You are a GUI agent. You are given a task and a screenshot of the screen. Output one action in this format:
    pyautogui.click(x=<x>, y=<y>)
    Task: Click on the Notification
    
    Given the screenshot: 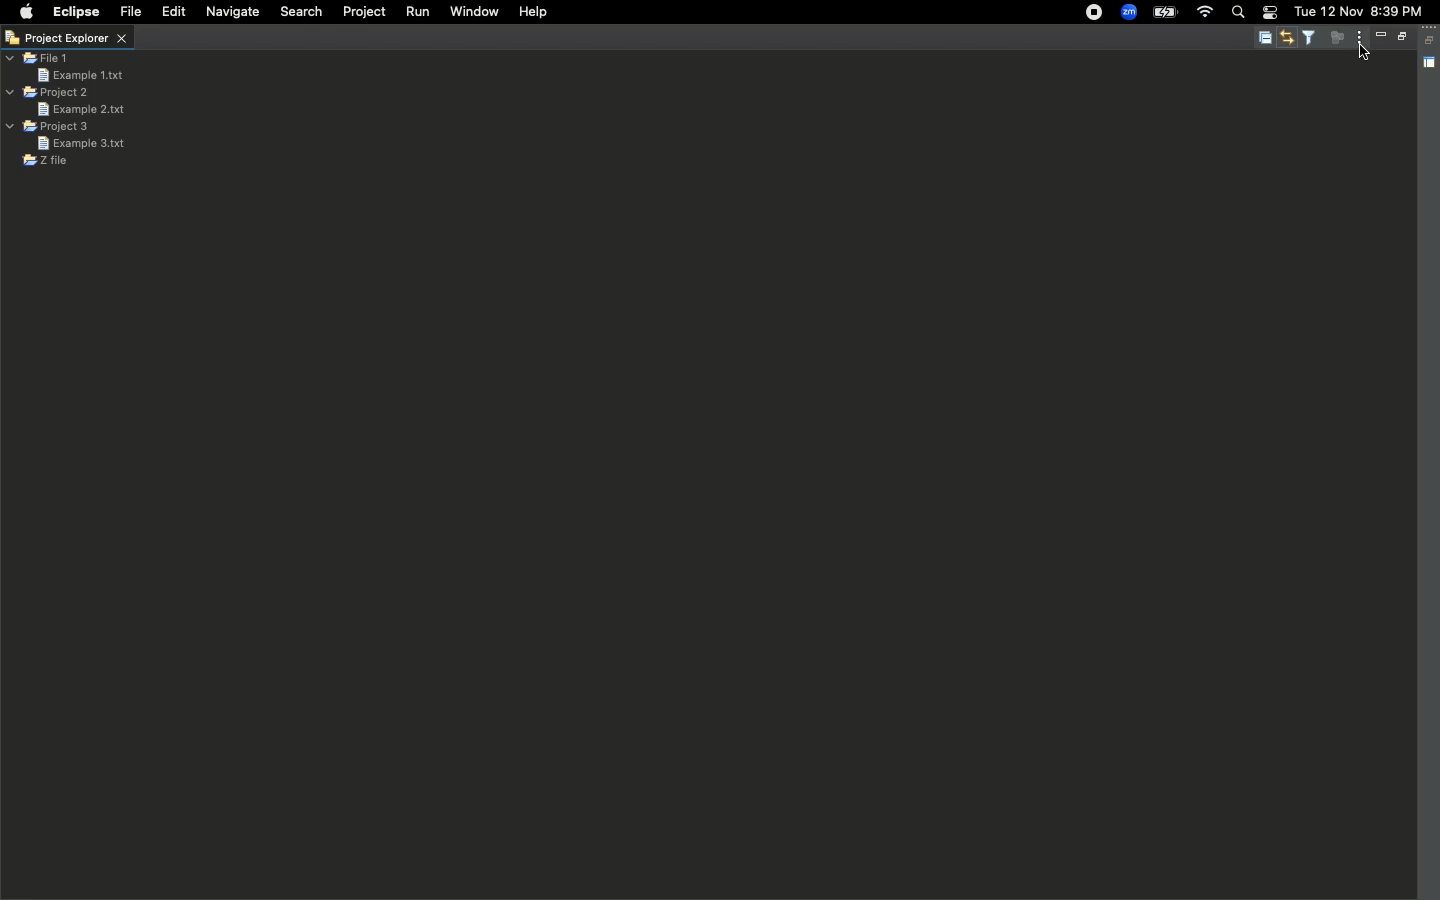 What is the action you would take?
    pyautogui.click(x=1270, y=13)
    